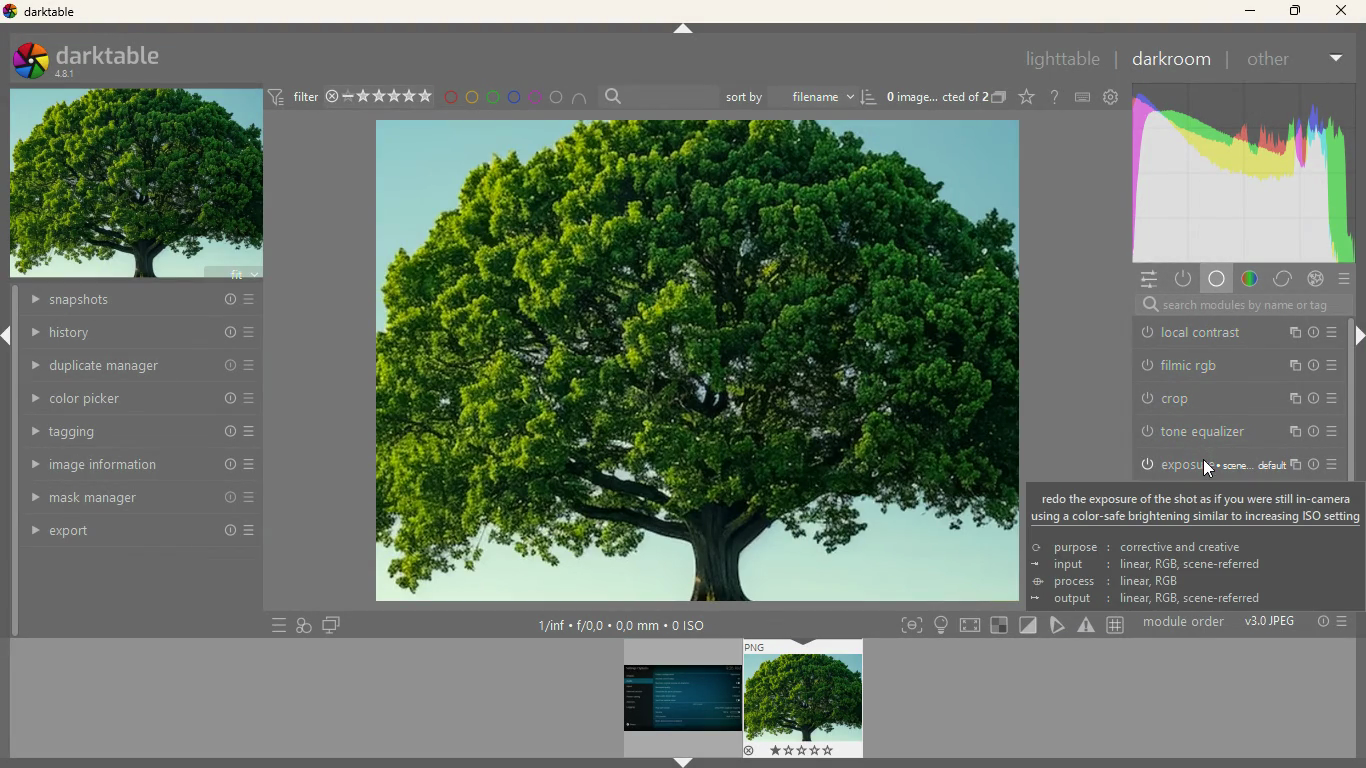 The width and height of the screenshot is (1366, 768). Describe the element at coordinates (43, 12) in the screenshot. I see `darktable` at that location.